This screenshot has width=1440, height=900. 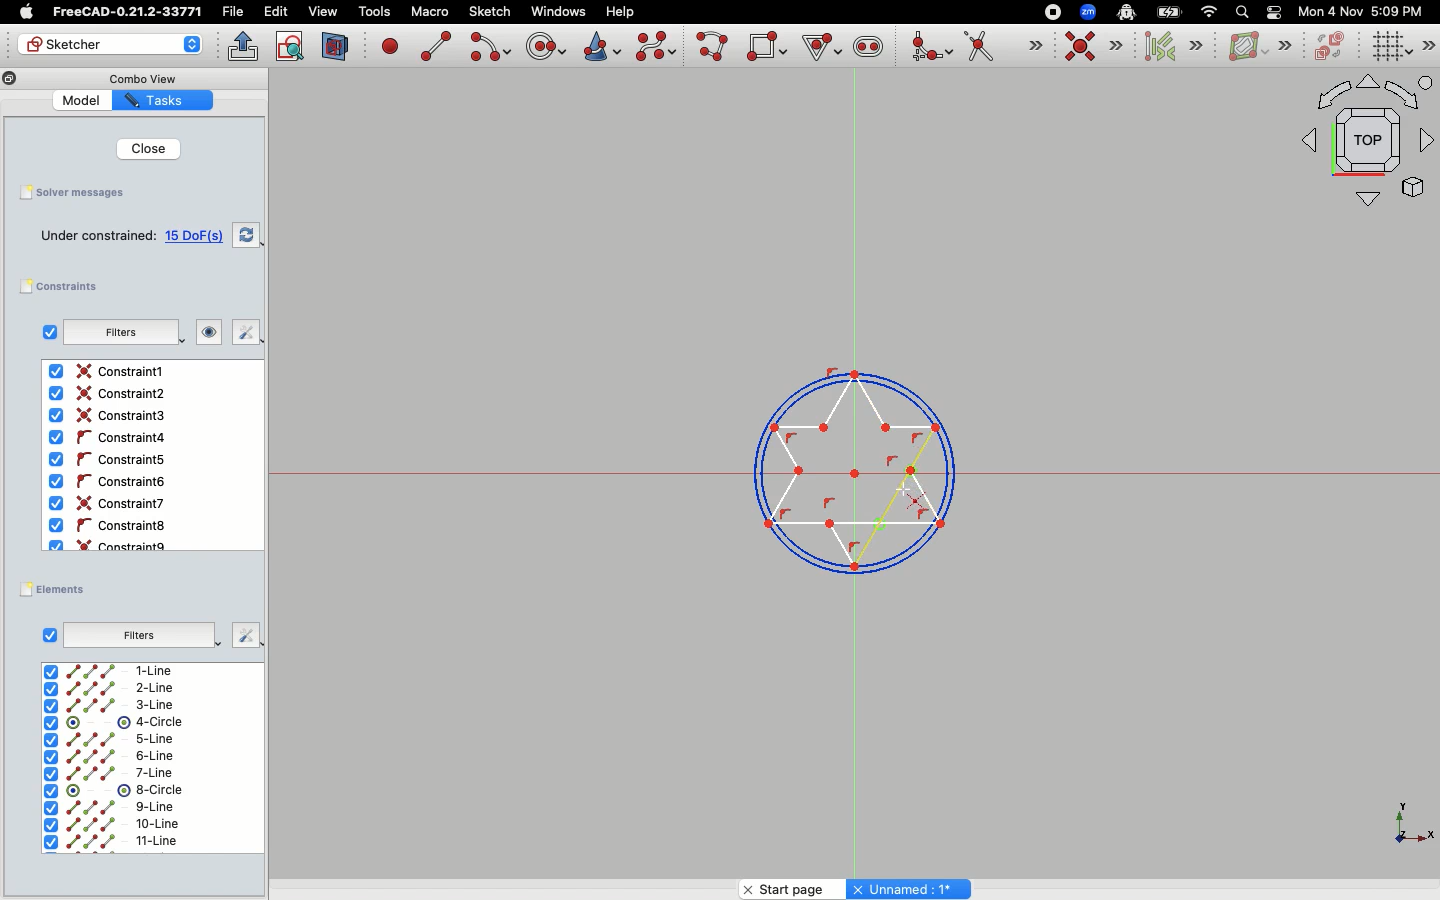 What do you see at coordinates (1003, 48) in the screenshot?
I see `Trim edge` at bounding box center [1003, 48].